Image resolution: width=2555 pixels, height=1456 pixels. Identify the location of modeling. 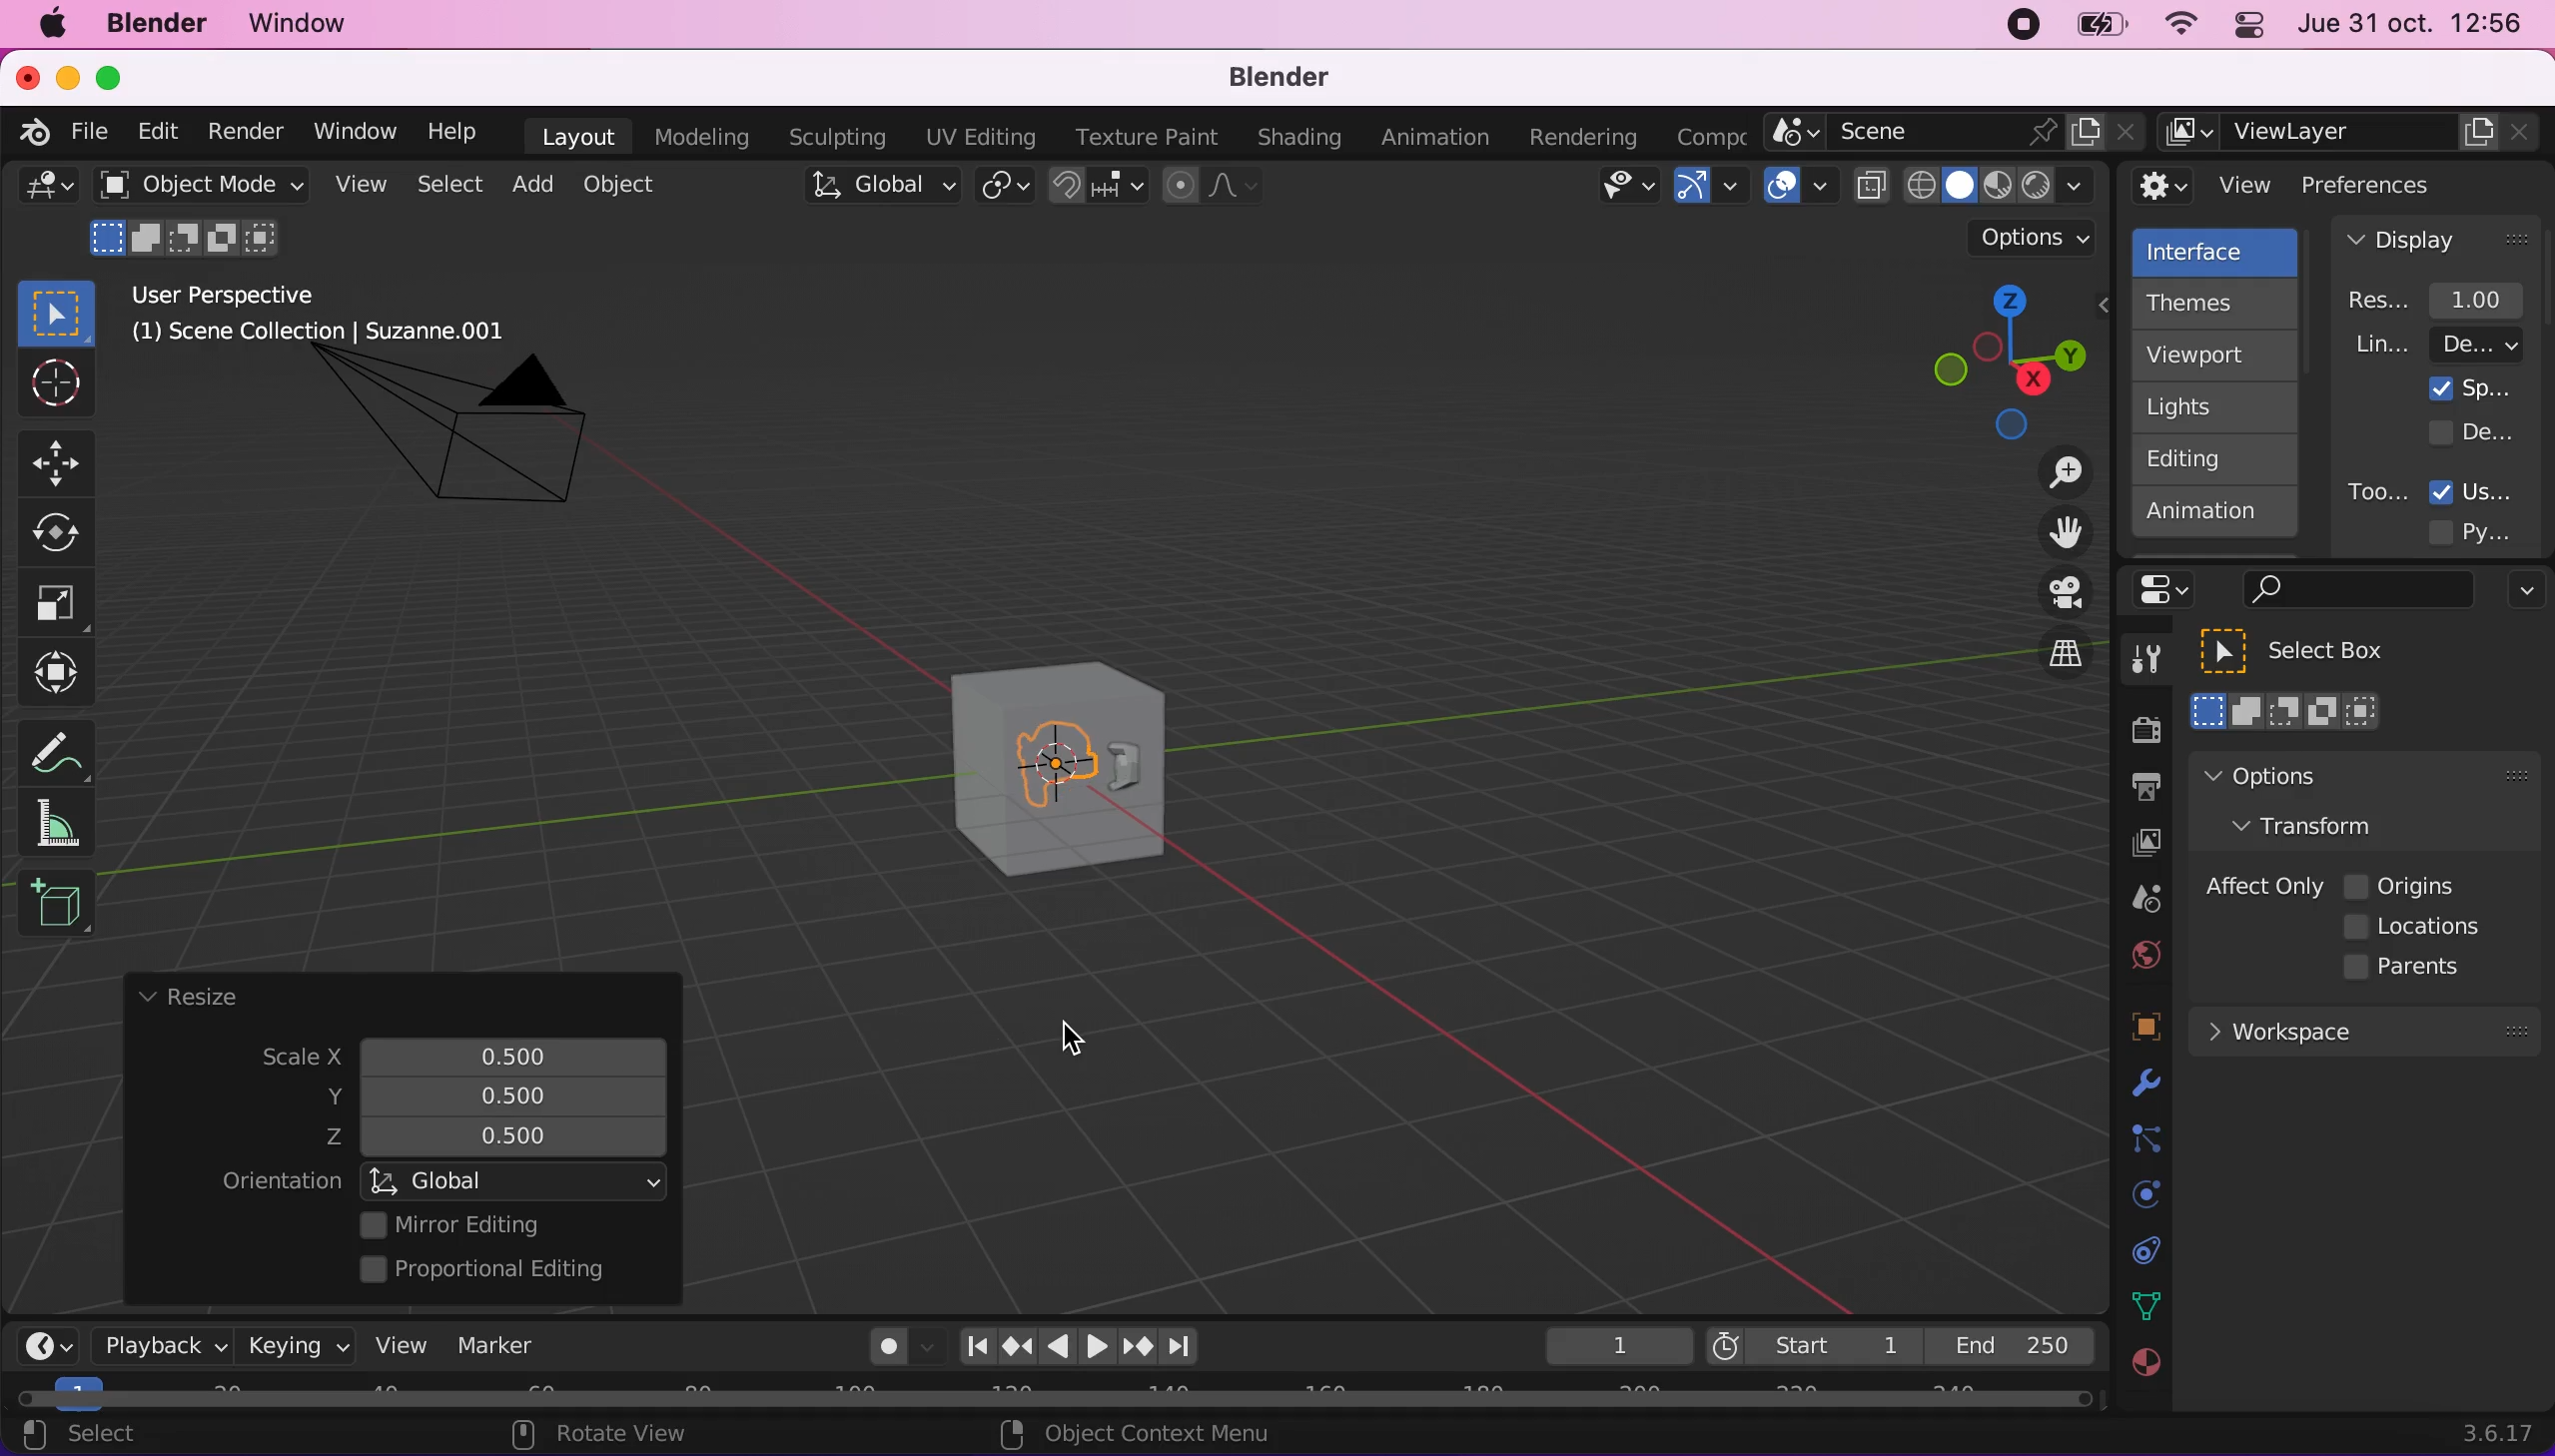
(698, 138).